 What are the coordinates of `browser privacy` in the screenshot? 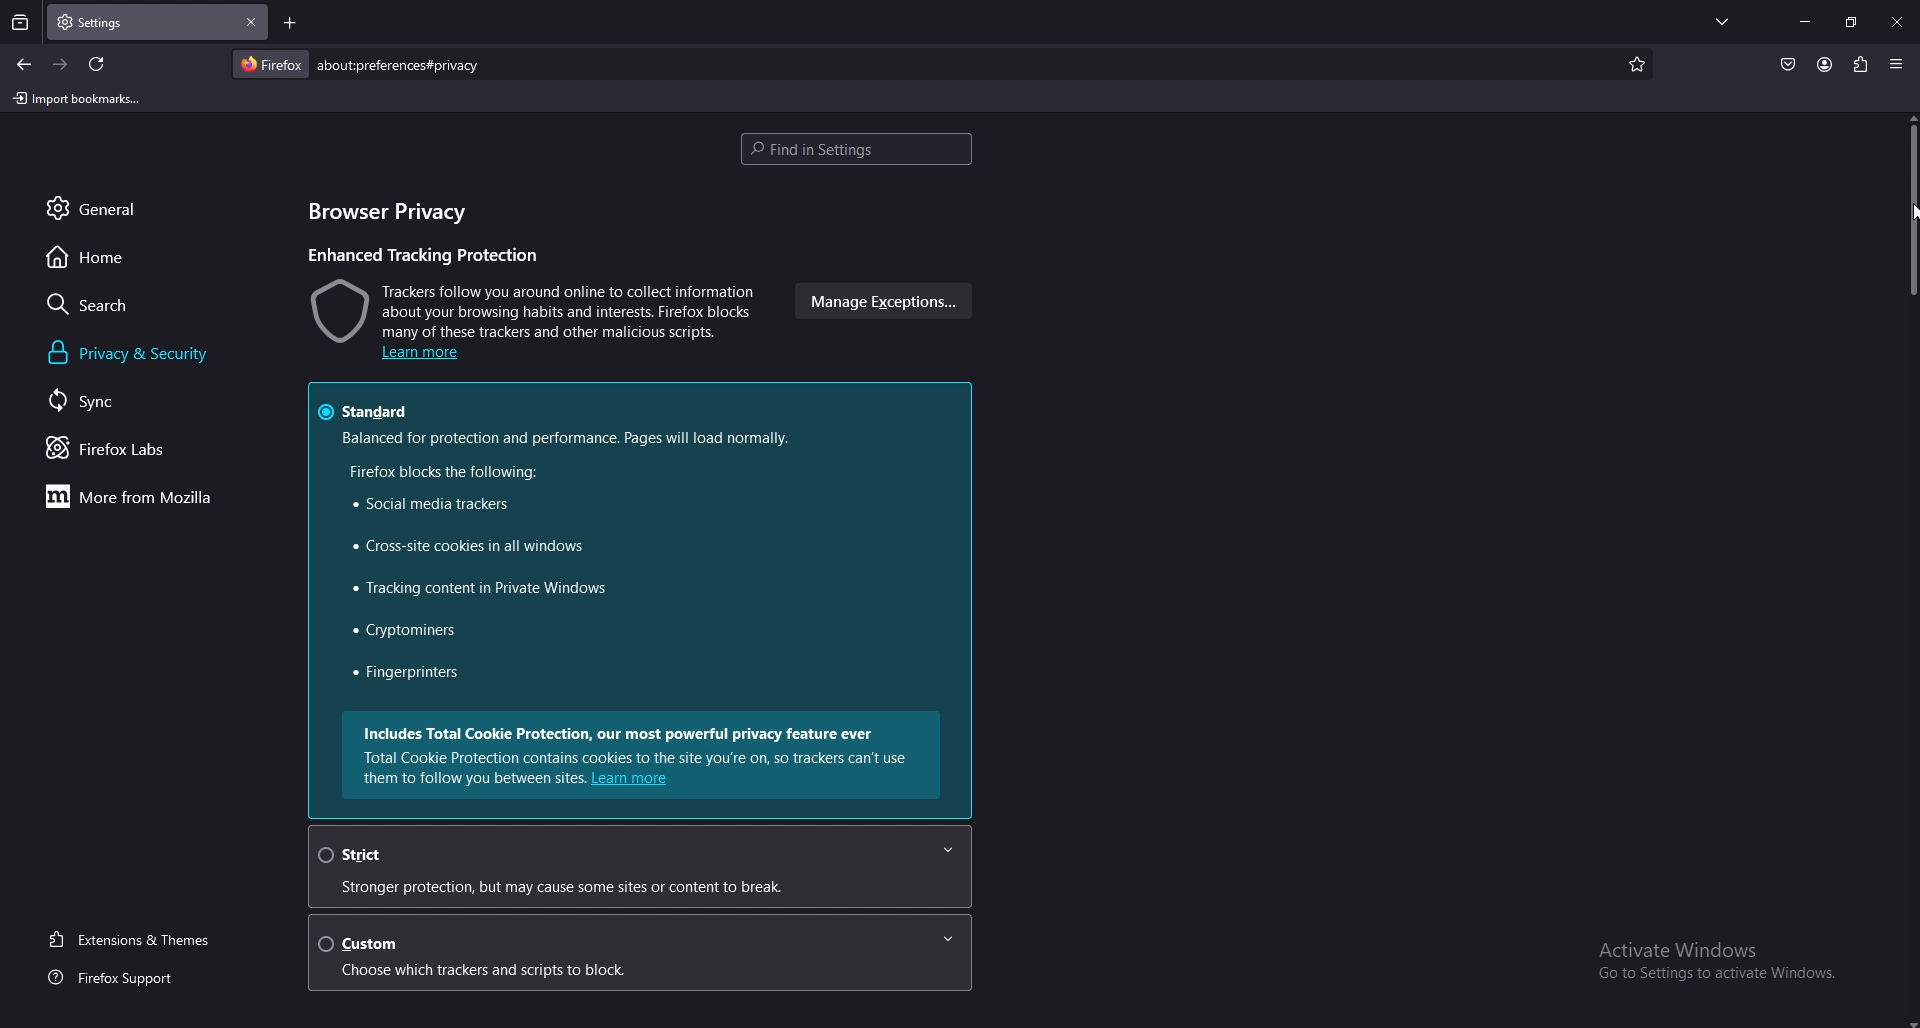 It's located at (385, 211).